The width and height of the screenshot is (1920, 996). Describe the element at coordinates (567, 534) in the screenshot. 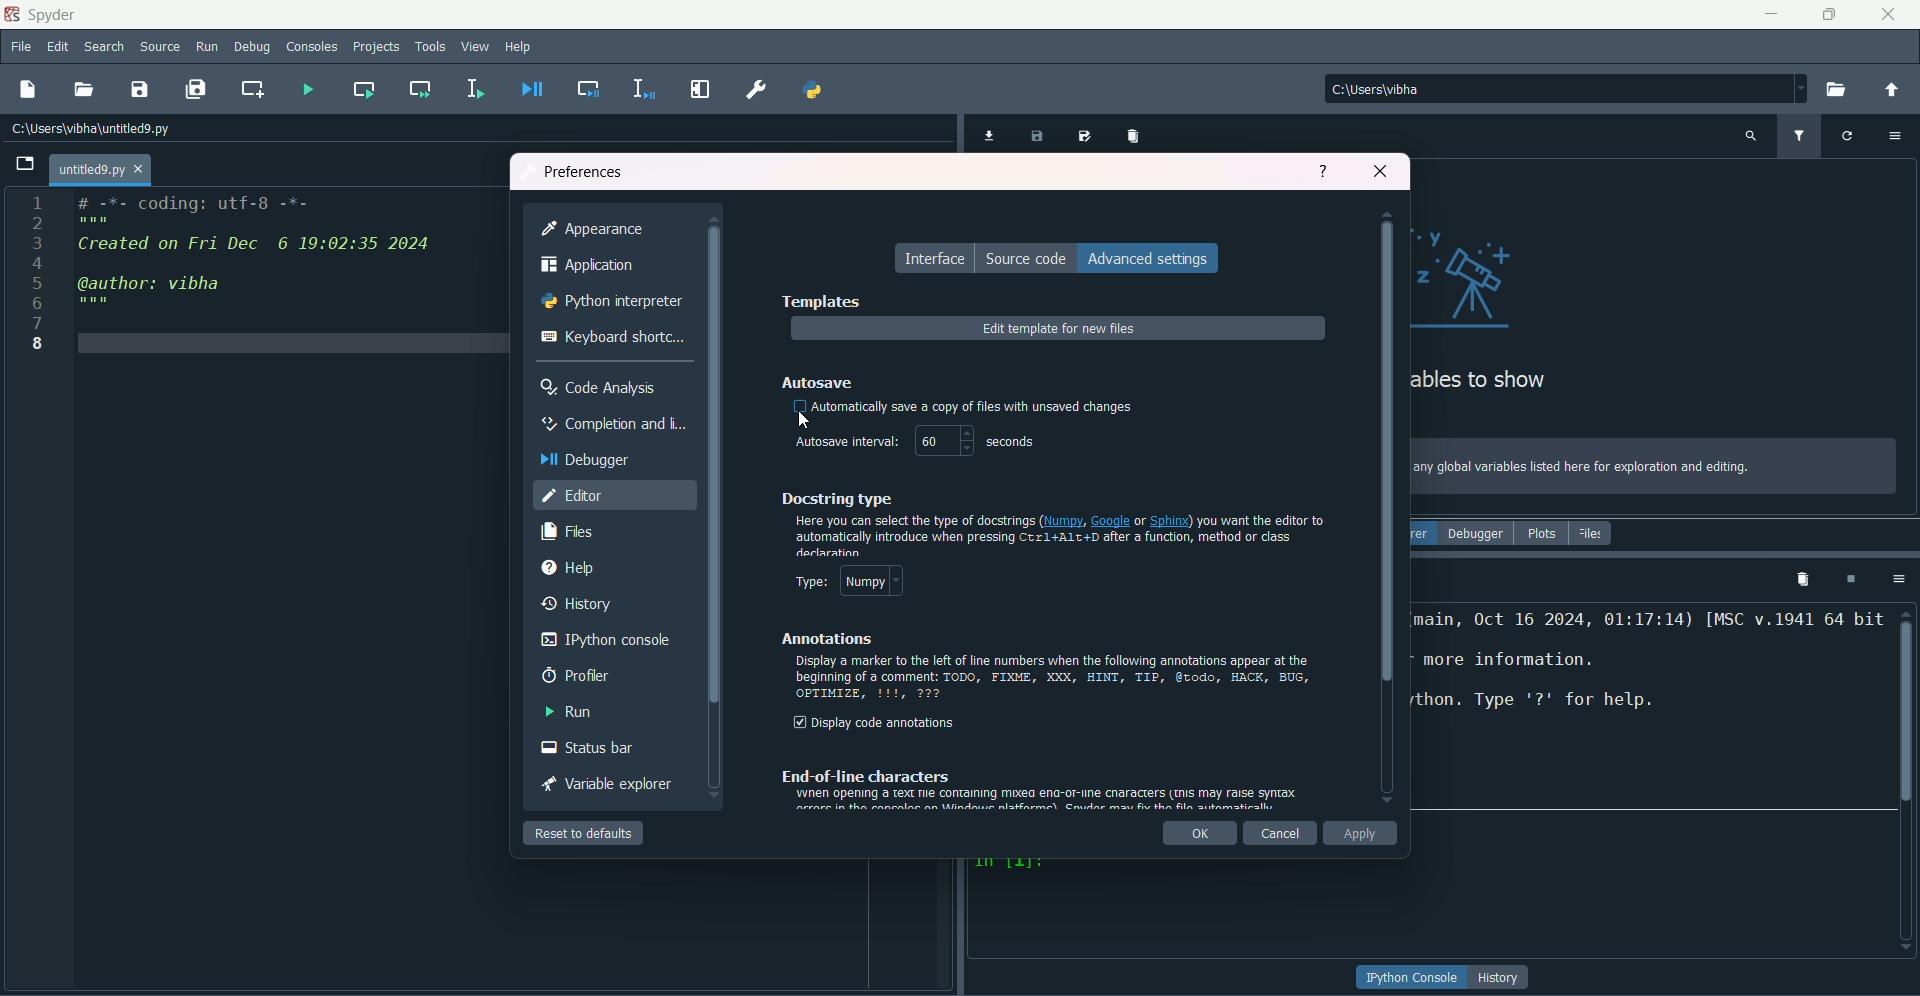

I see `files` at that location.